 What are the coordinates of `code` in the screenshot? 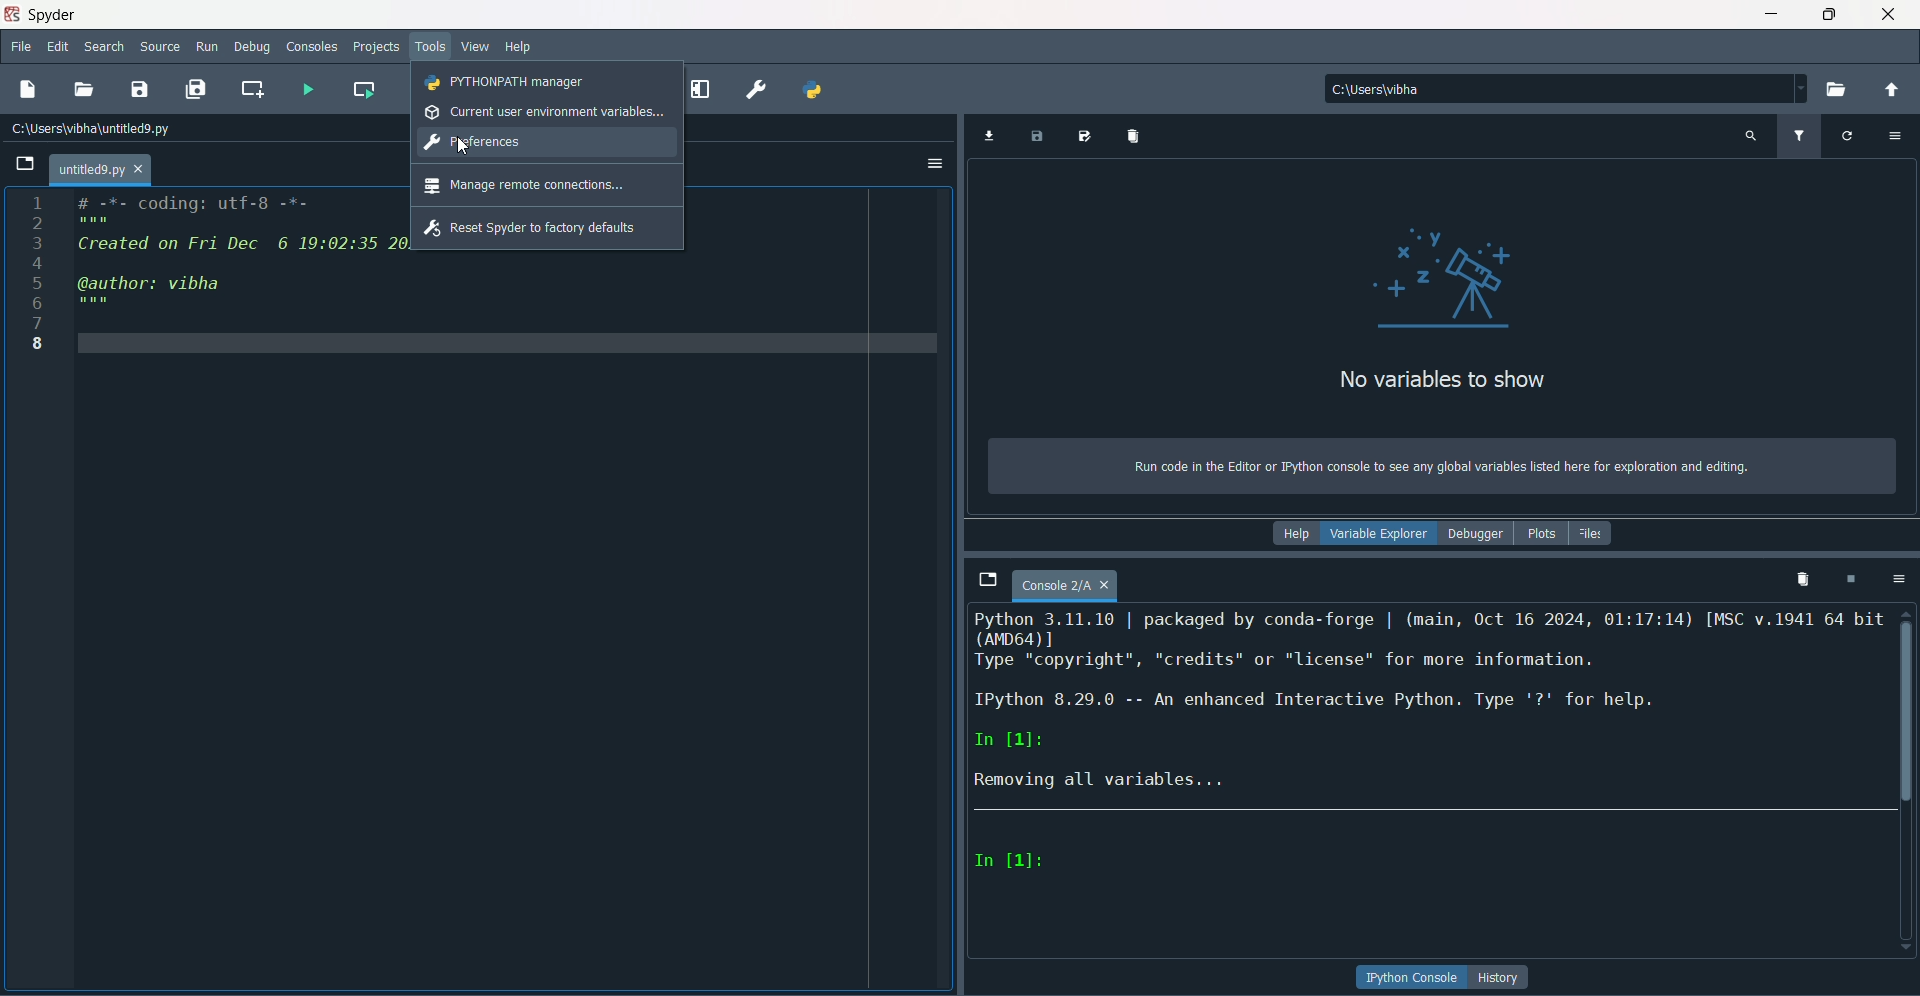 It's located at (238, 256).